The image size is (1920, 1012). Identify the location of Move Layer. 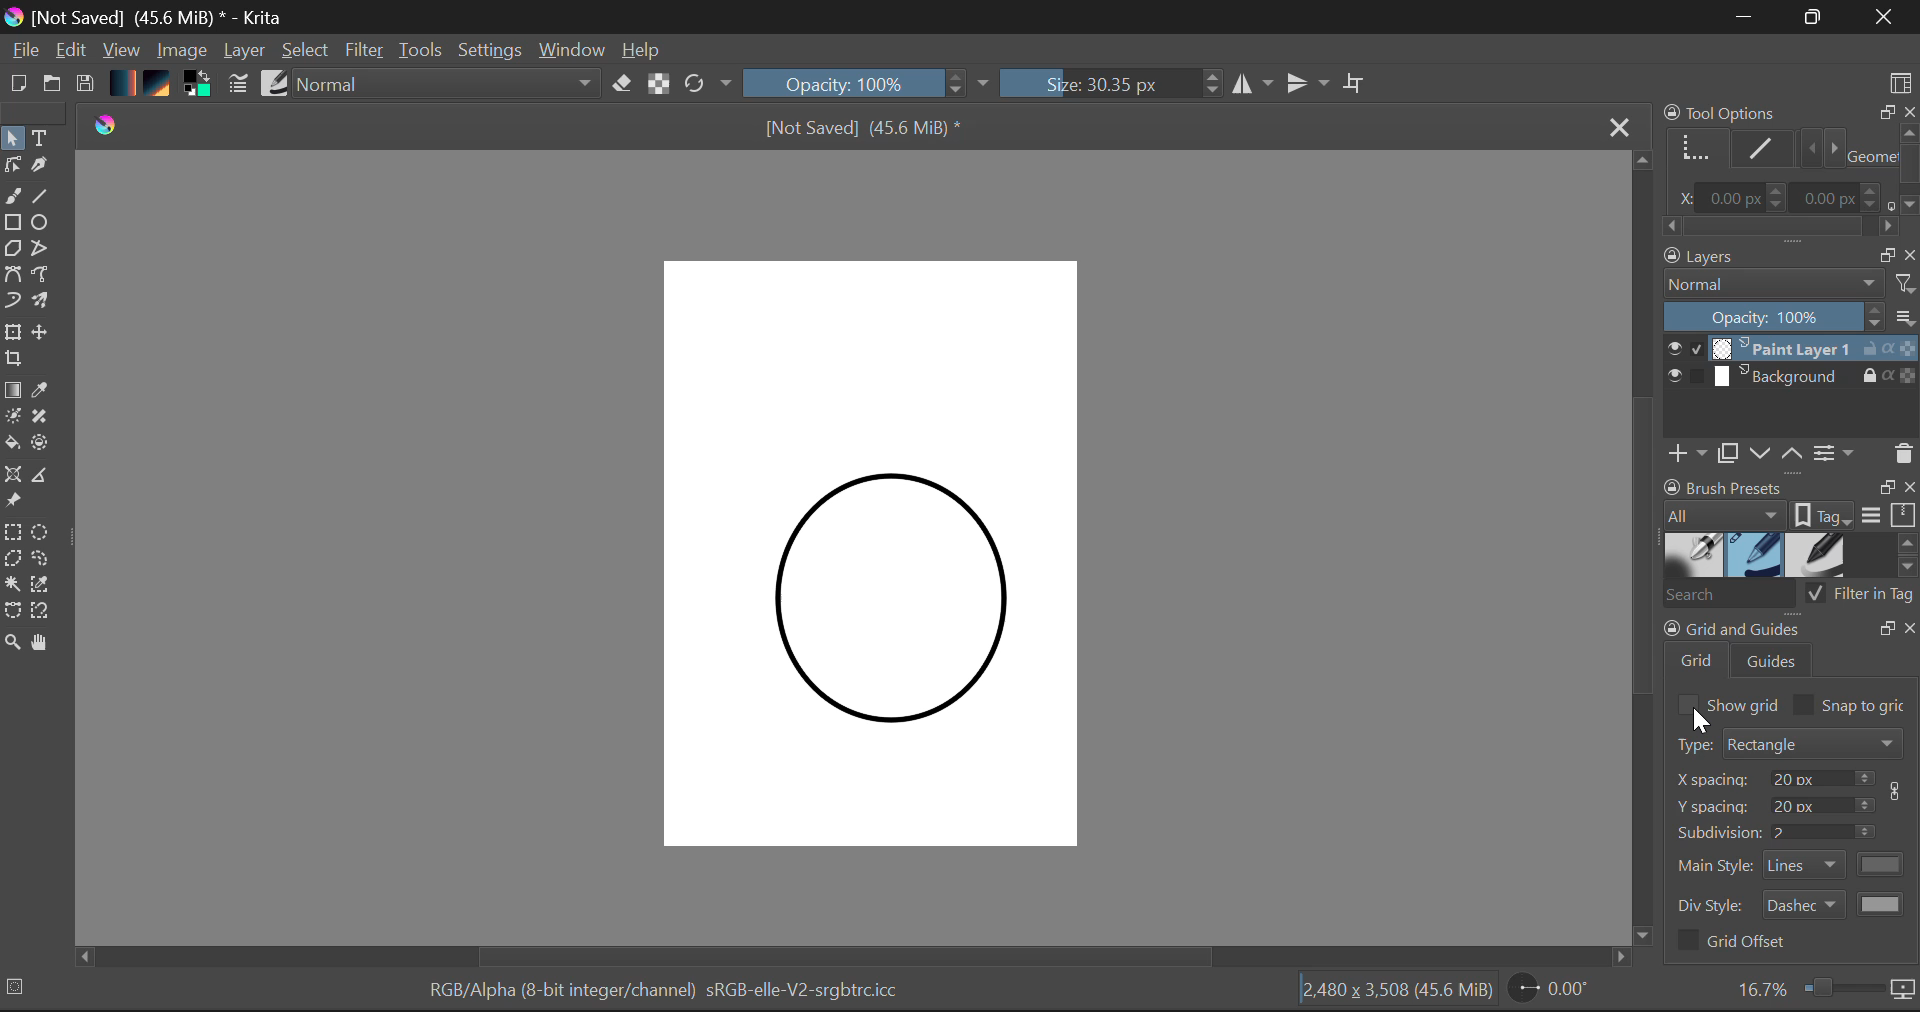
(43, 333).